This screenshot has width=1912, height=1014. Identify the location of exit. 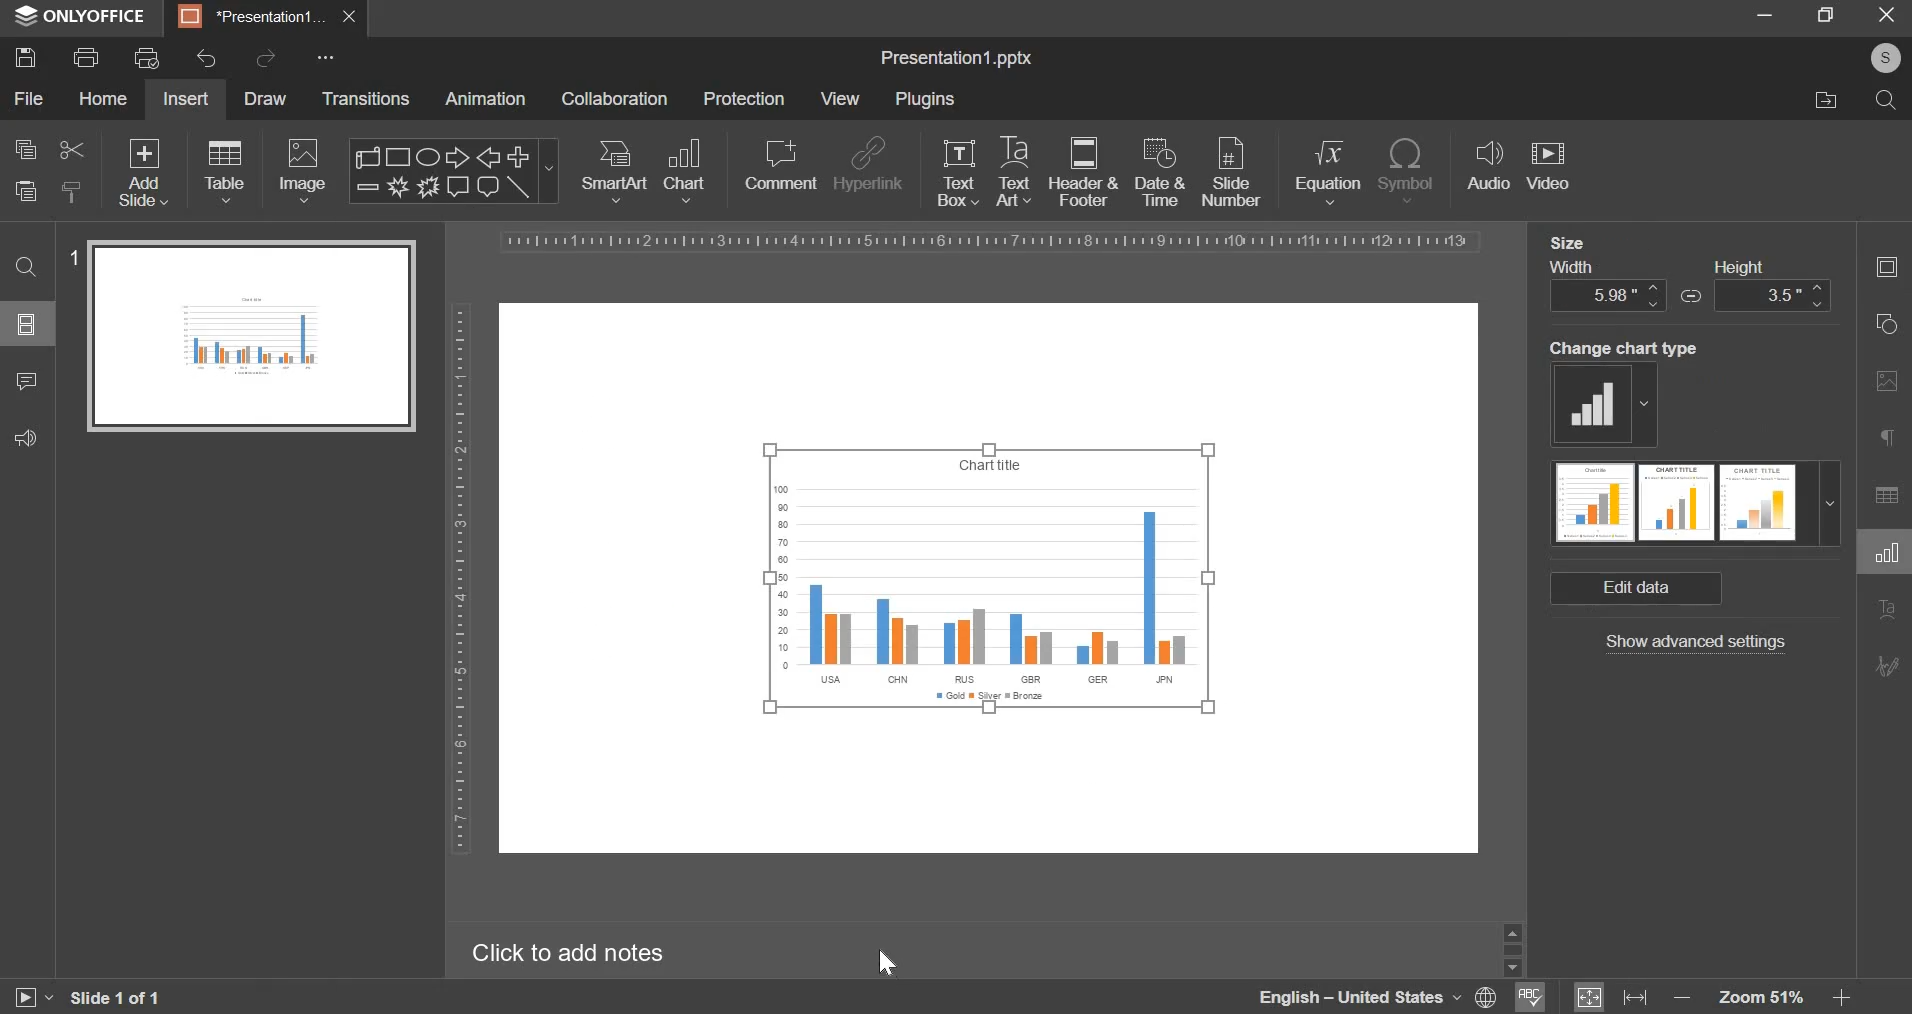
(1885, 14).